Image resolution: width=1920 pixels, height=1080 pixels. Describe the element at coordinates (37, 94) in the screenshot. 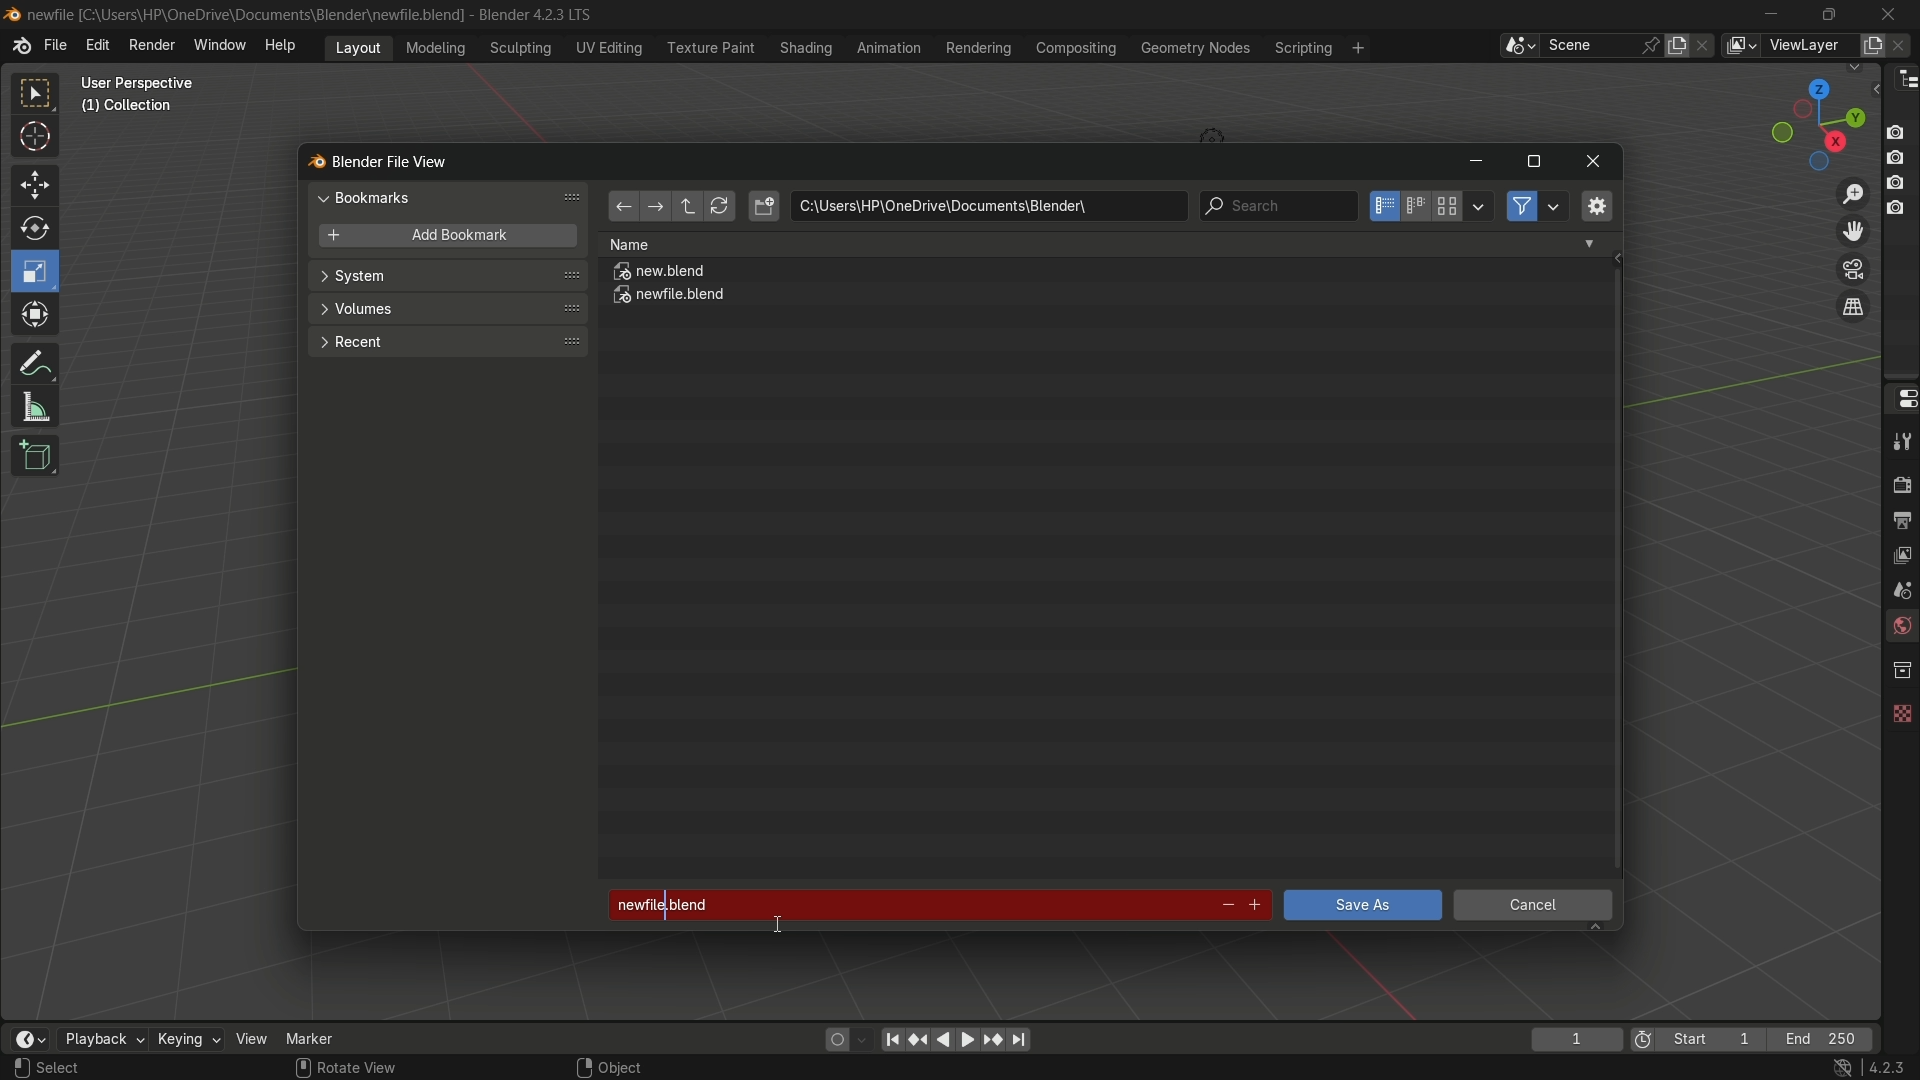

I see `select box` at that location.